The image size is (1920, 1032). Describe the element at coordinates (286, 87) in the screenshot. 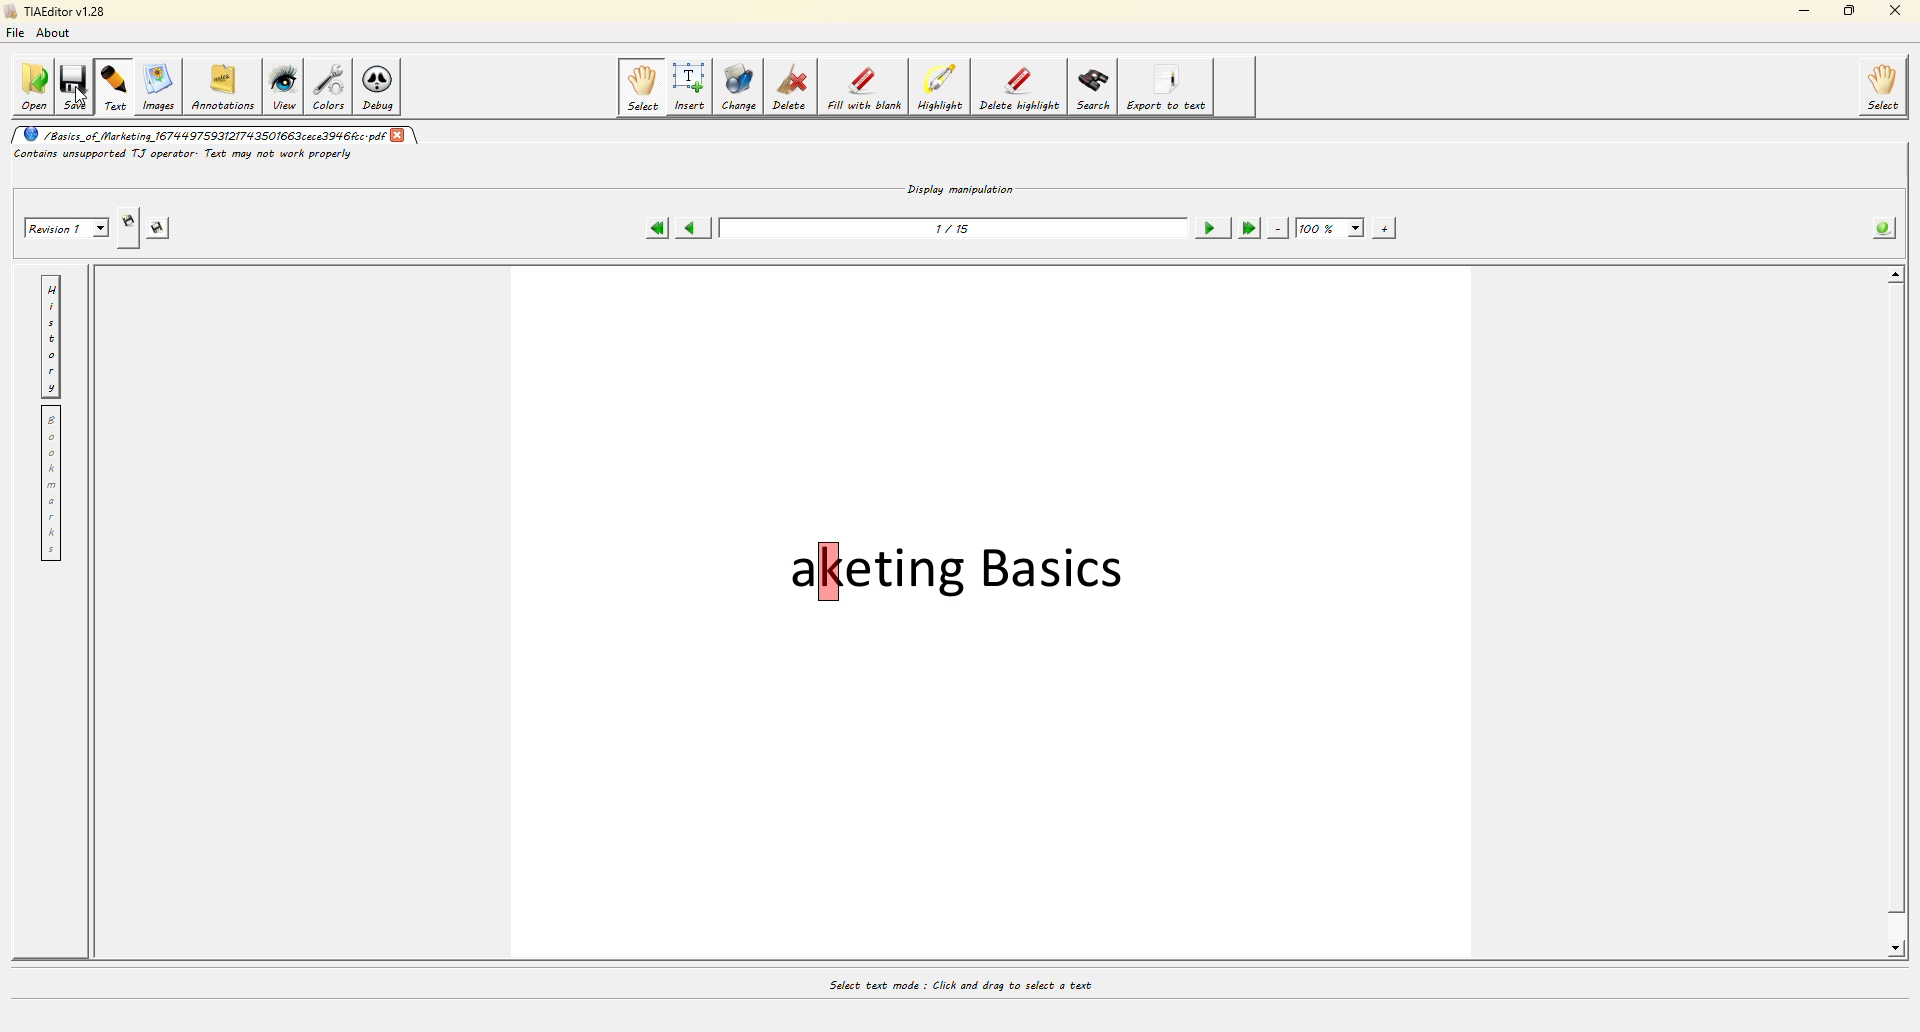

I see `view` at that location.